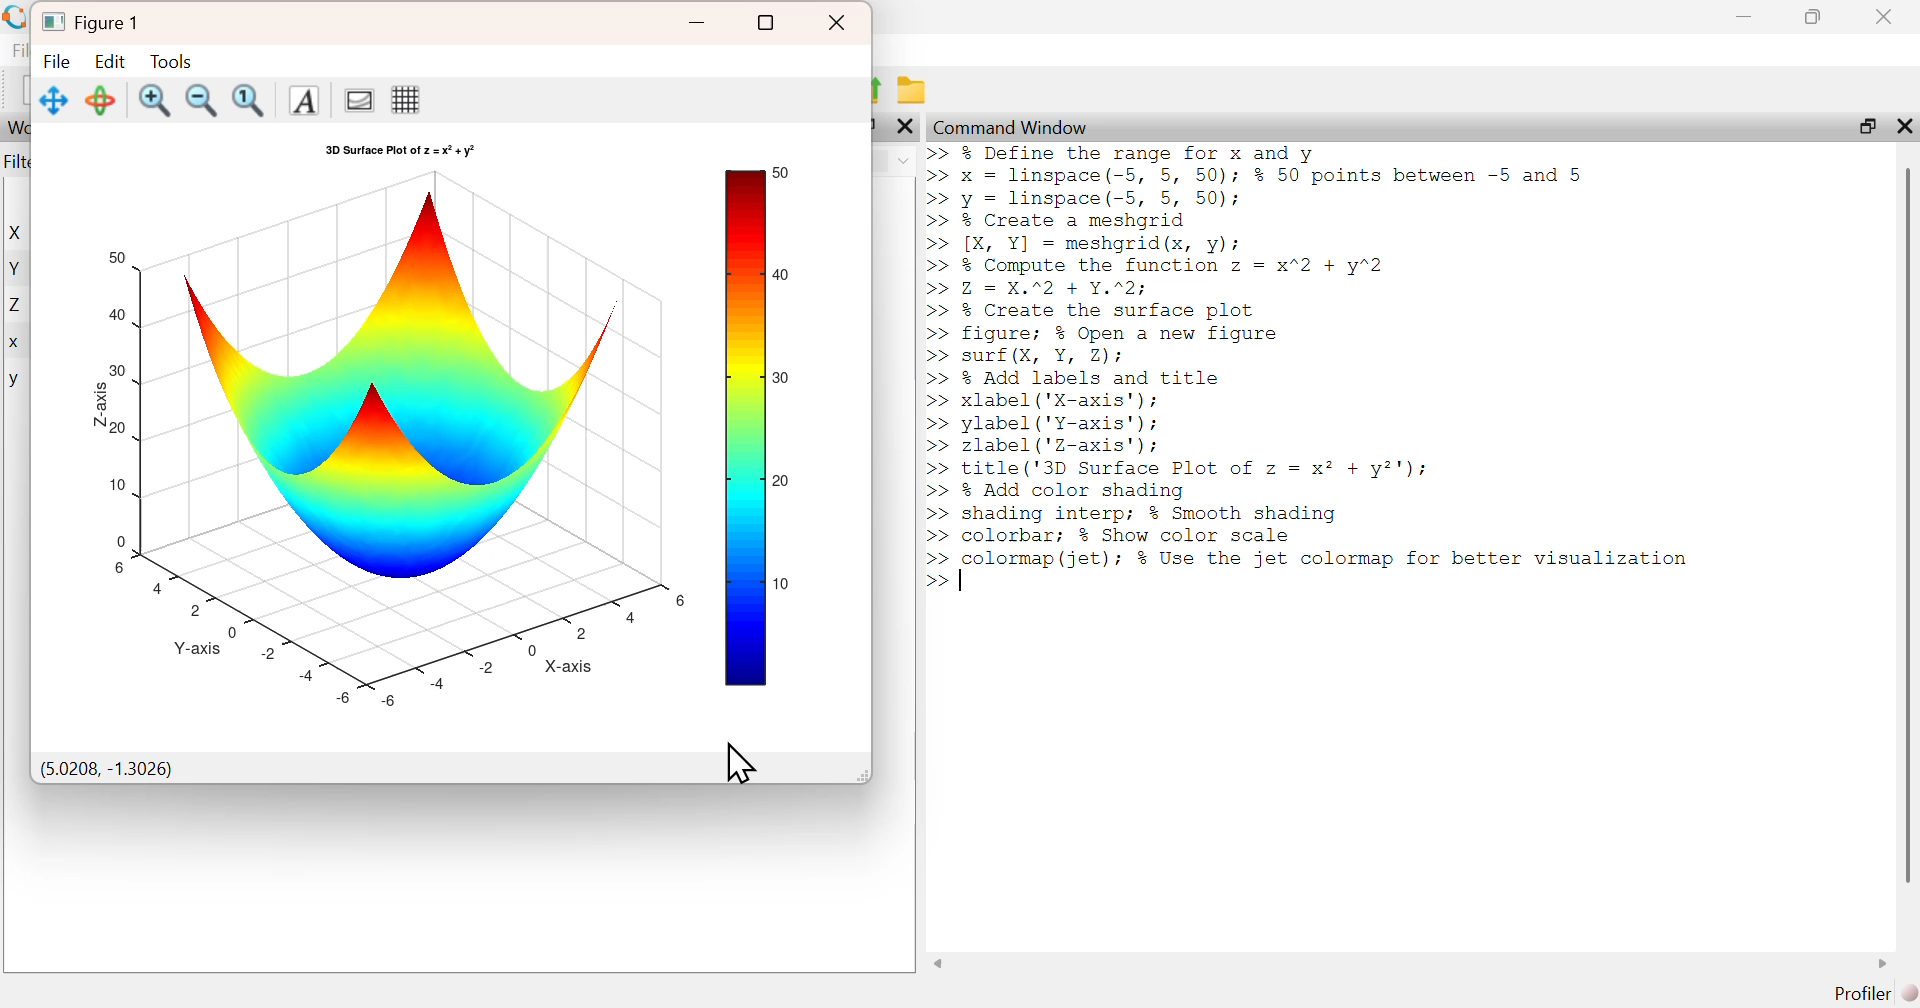 This screenshot has height=1008, width=1920. Describe the element at coordinates (55, 100) in the screenshot. I see `Move` at that location.